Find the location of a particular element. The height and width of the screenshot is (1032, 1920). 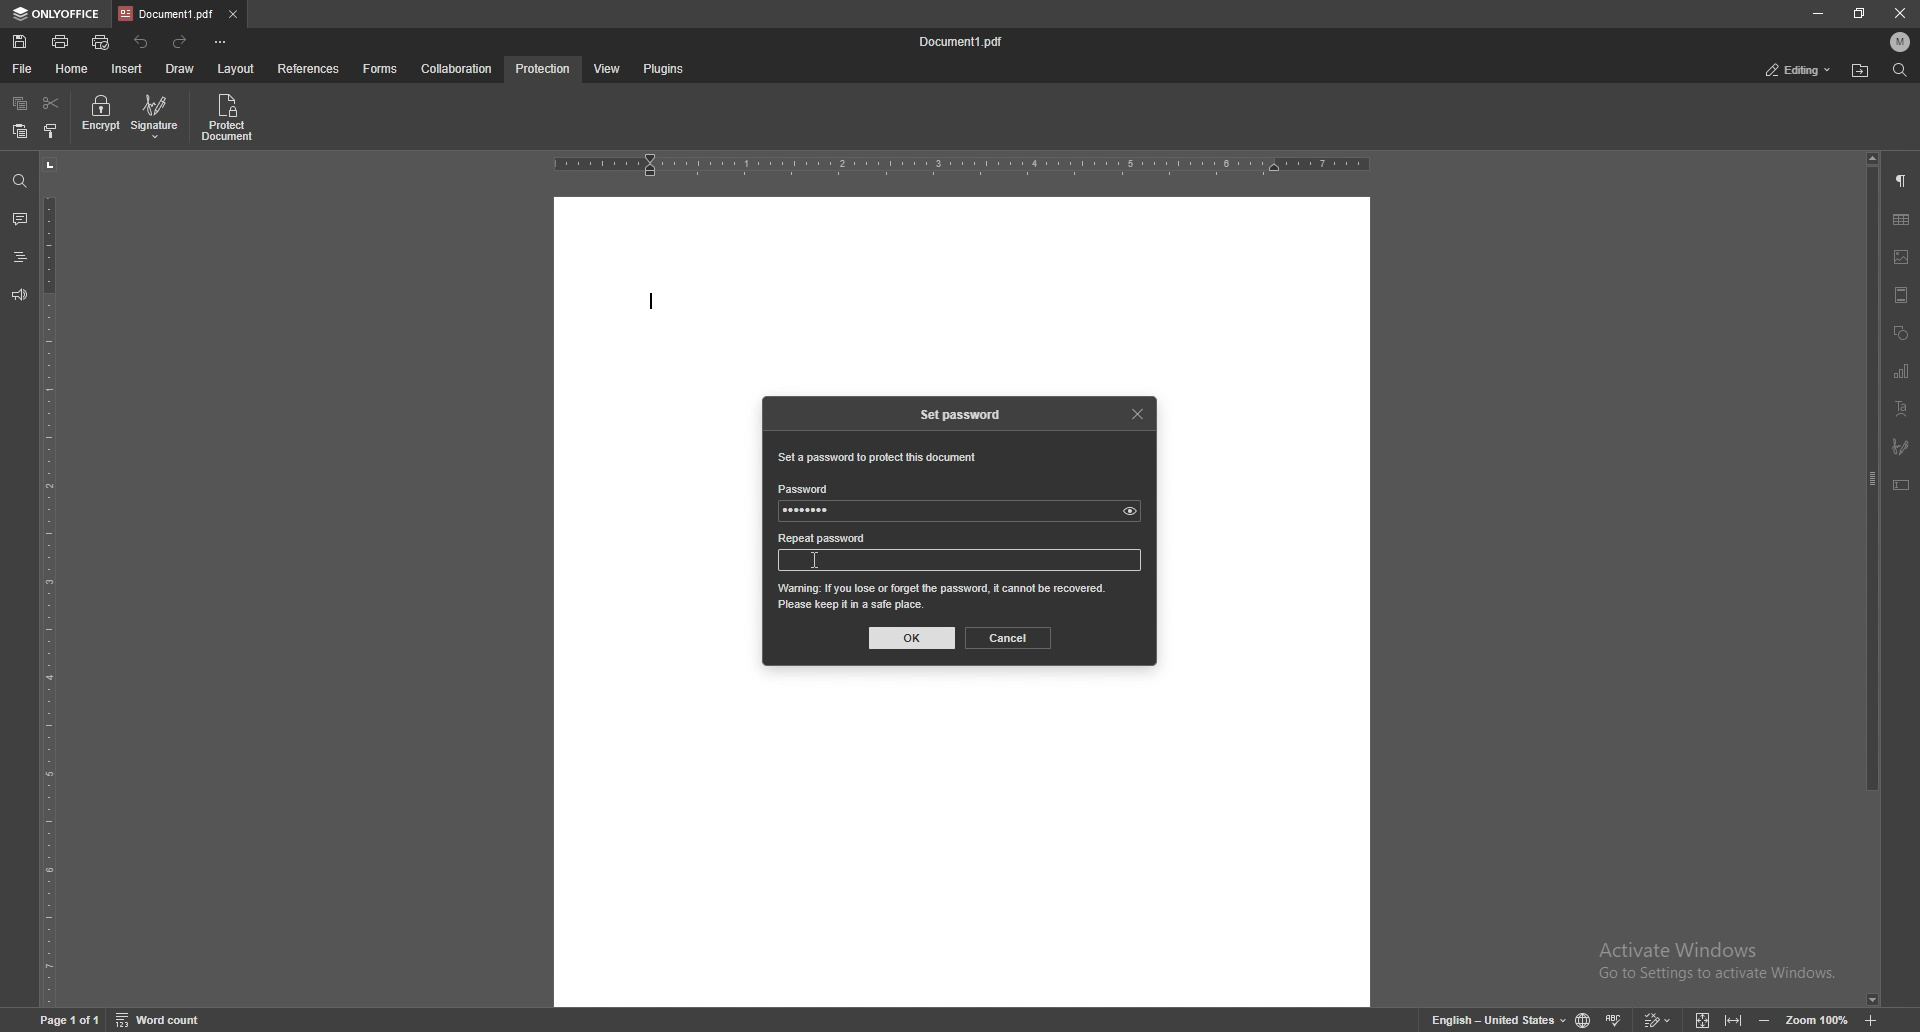

track change is located at coordinates (1659, 1019).